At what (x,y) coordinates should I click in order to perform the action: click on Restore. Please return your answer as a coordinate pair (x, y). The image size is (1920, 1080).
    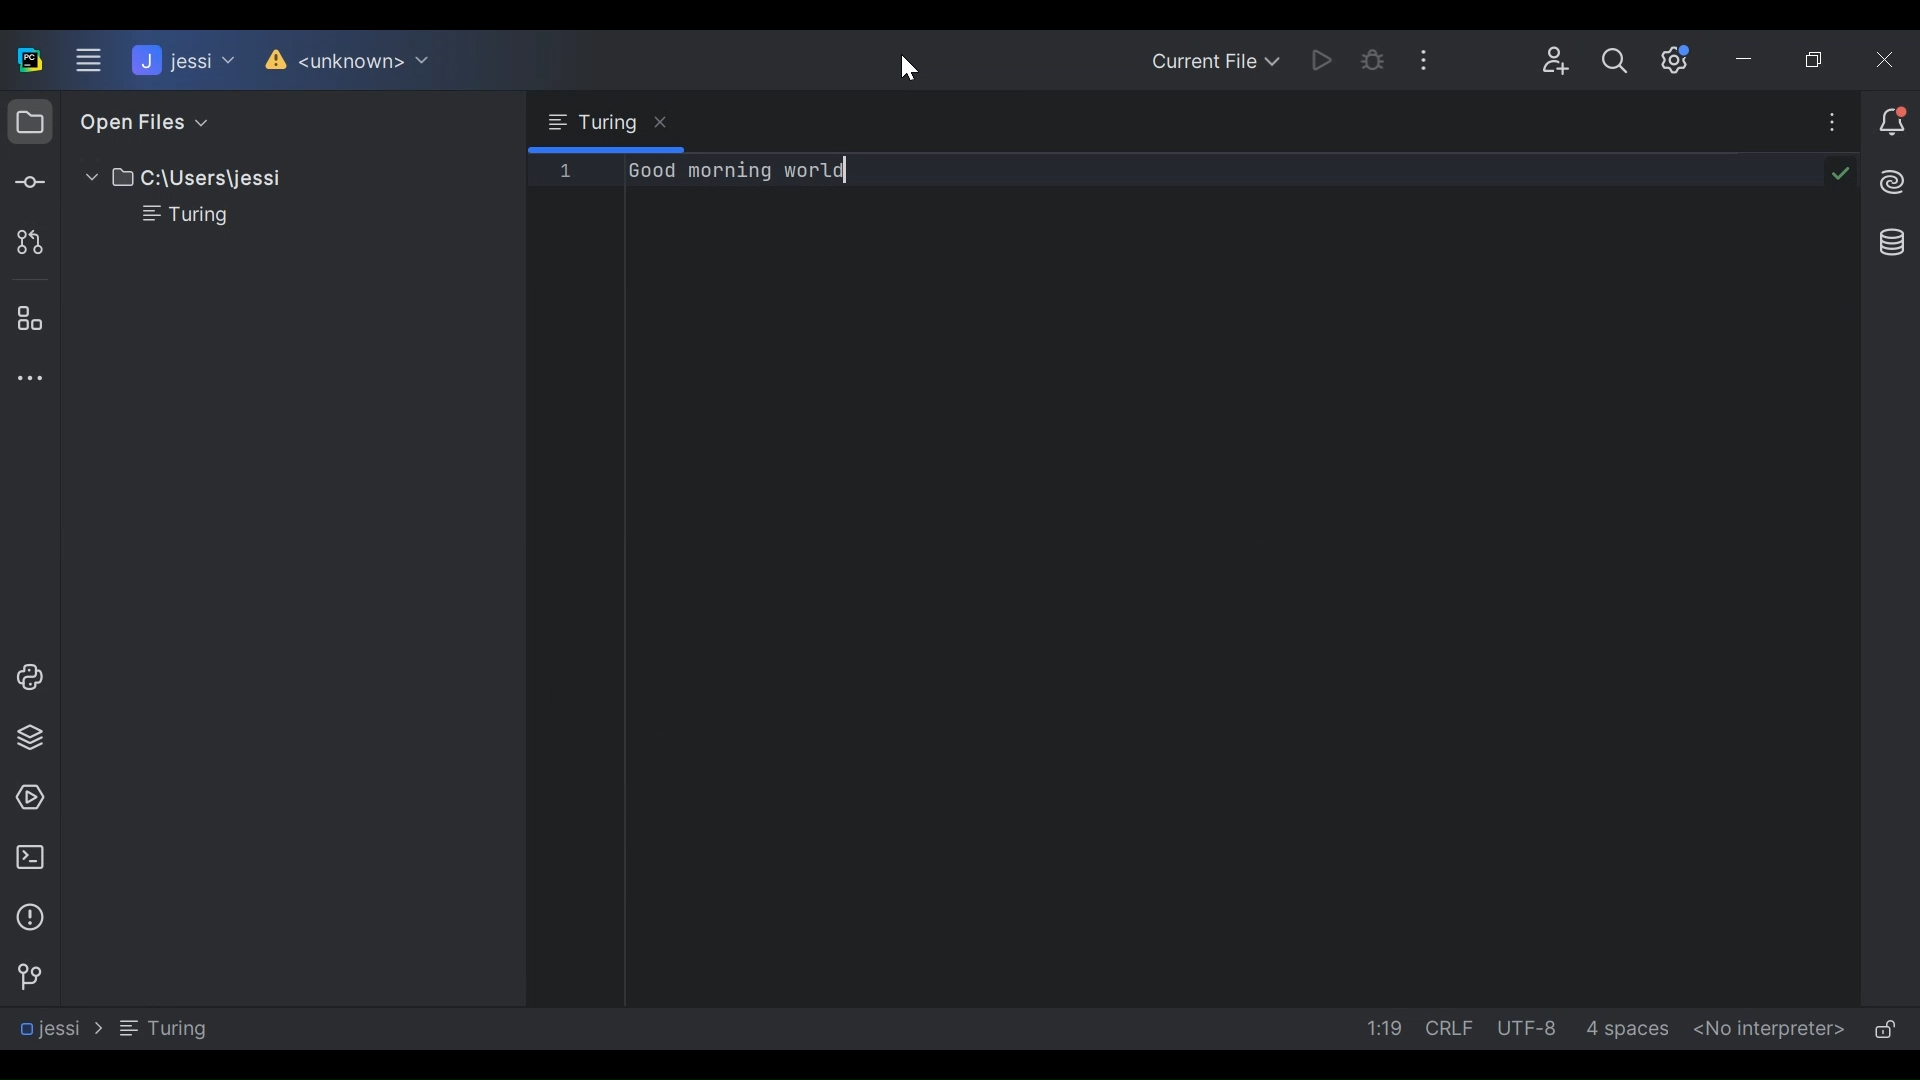
    Looking at the image, I should click on (1820, 59).